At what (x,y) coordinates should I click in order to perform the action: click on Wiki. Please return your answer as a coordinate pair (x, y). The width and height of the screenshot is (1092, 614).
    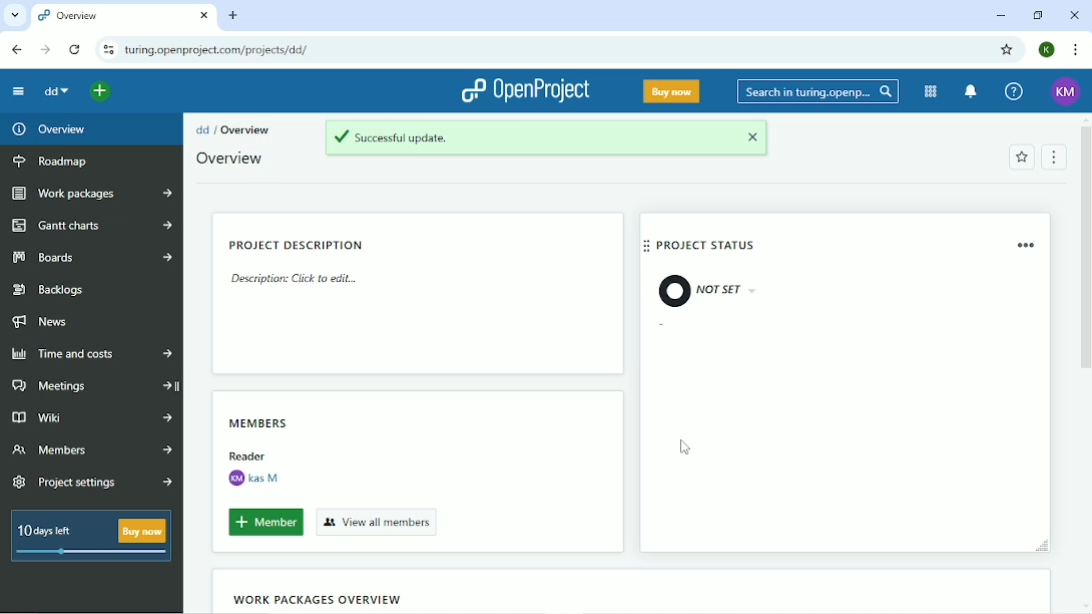
    Looking at the image, I should click on (92, 416).